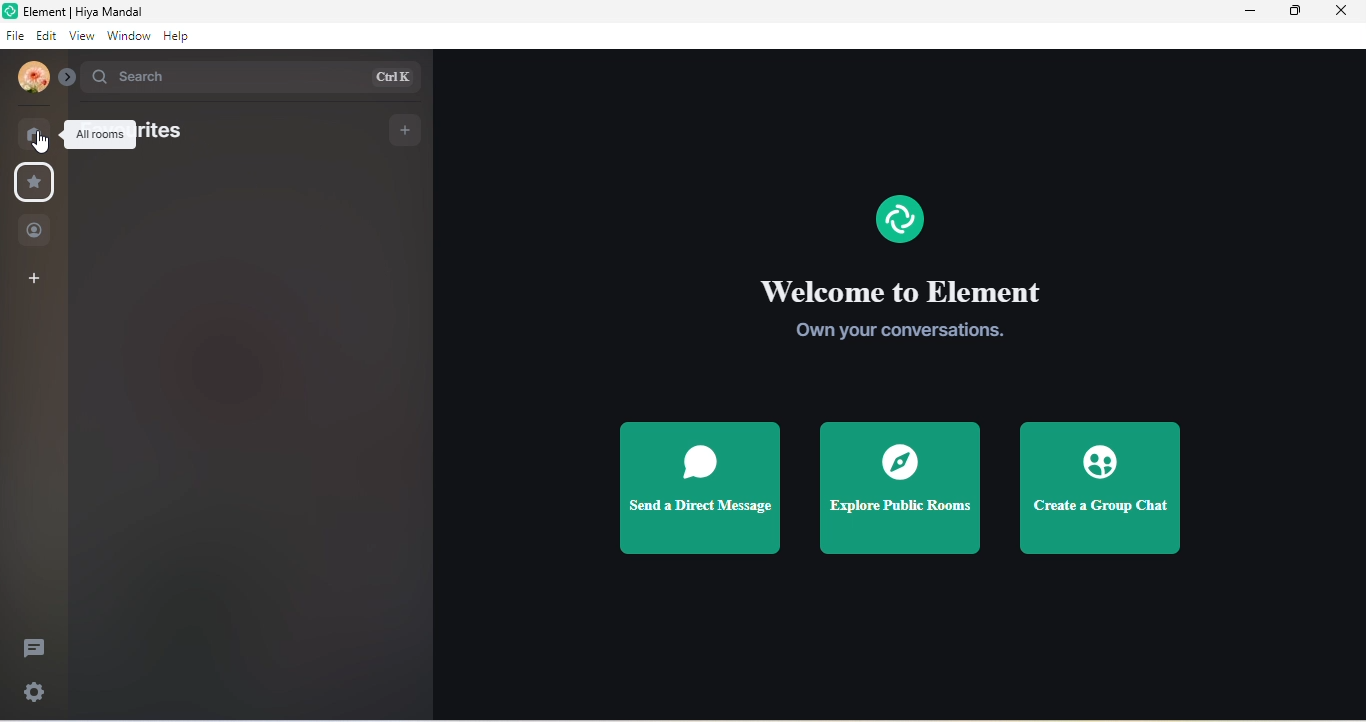 The image size is (1366, 722). I want to click on Welcome to Element, so click(906, 289).